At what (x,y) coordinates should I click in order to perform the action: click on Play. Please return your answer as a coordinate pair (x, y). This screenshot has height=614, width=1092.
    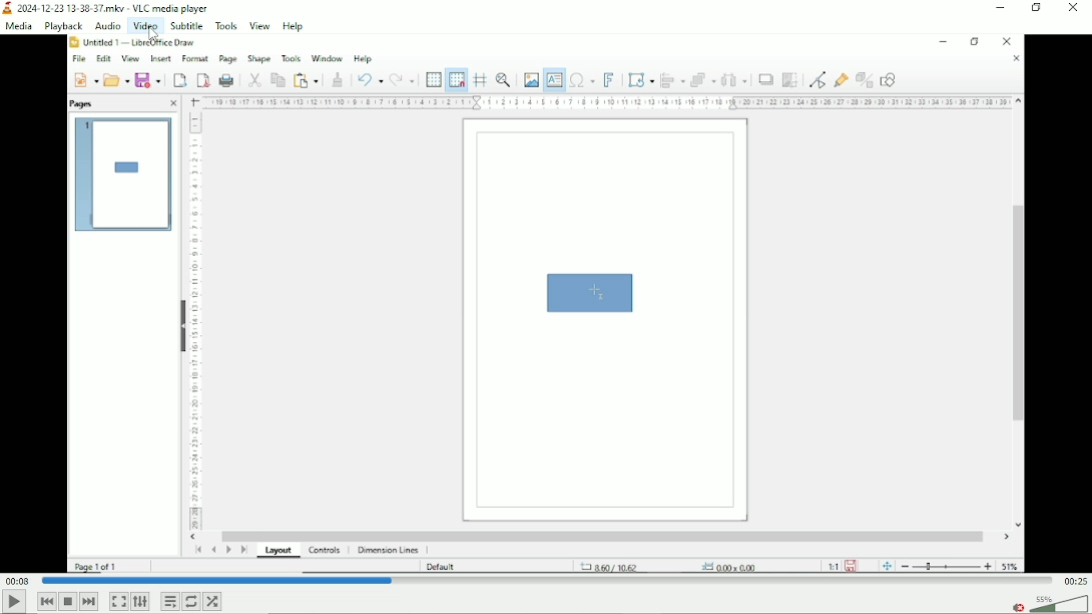
    Looking at the image, I should click on (14, 603).